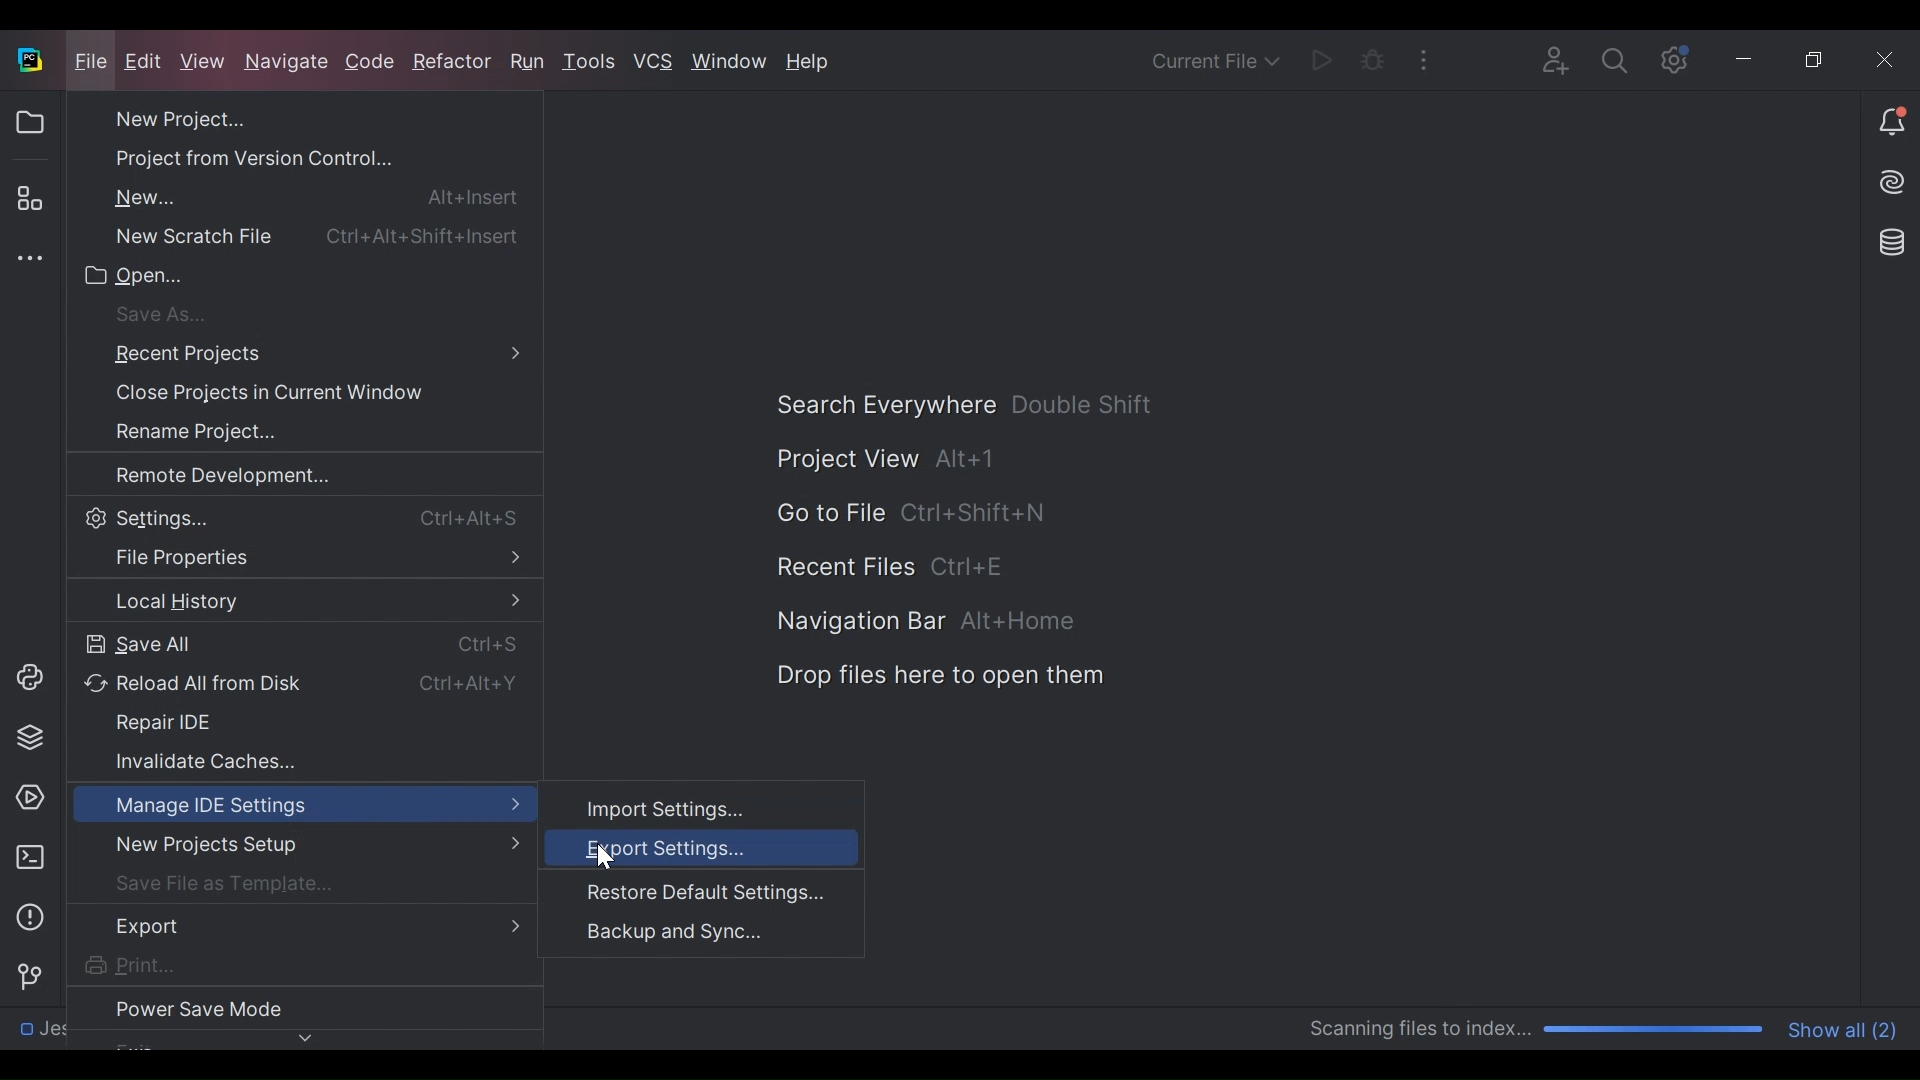 This screenshot has height=1080, width=1920. Describe the element at coordinates (298, 803) in the screenshot. I see `Manage IDE Settings` at that location.